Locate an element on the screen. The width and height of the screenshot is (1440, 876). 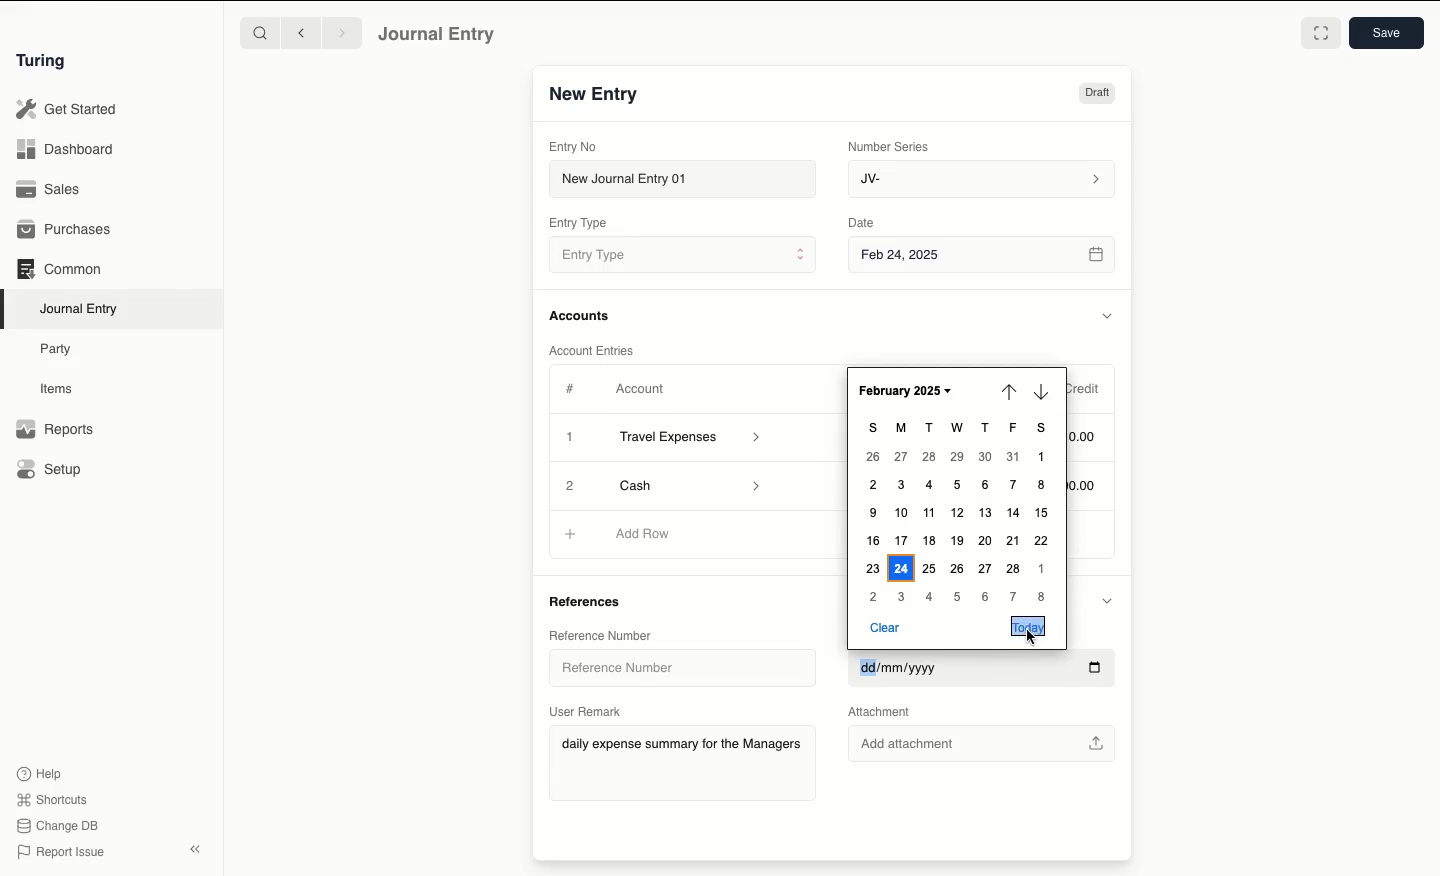
Feb 24, 2025 is located at coordinates (984, 257).